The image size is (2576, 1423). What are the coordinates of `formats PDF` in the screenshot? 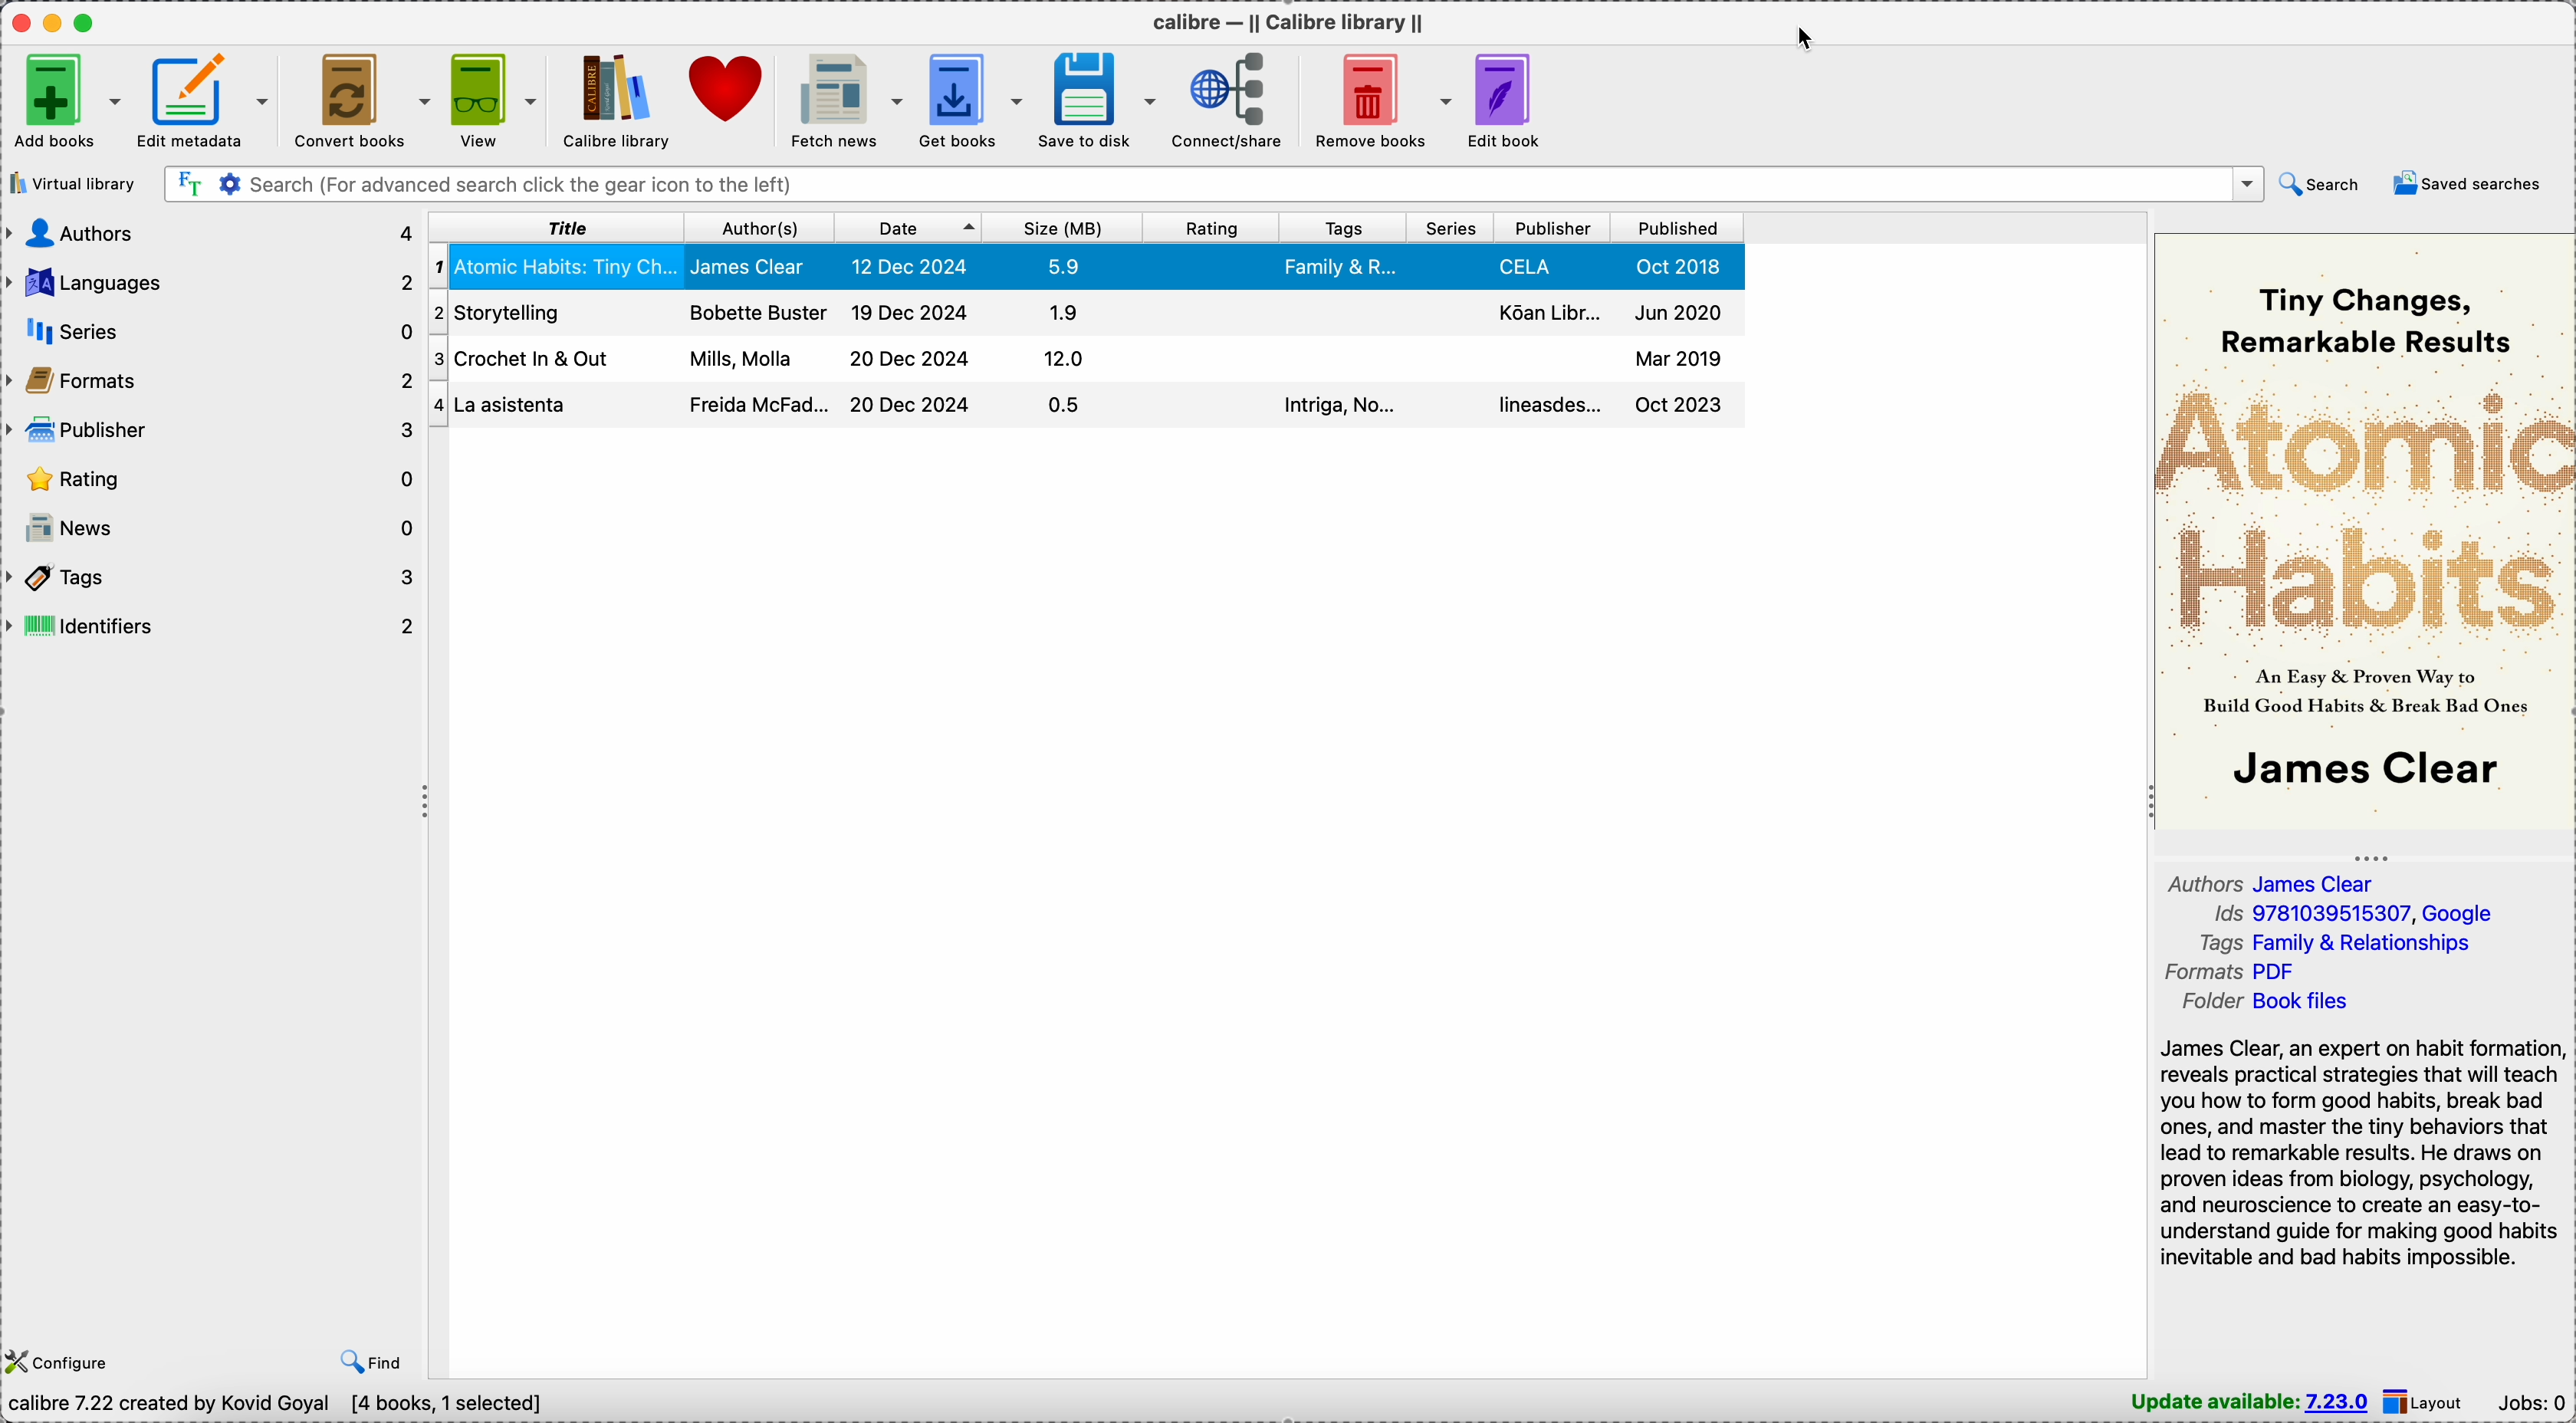 It's located at (2224, 971).